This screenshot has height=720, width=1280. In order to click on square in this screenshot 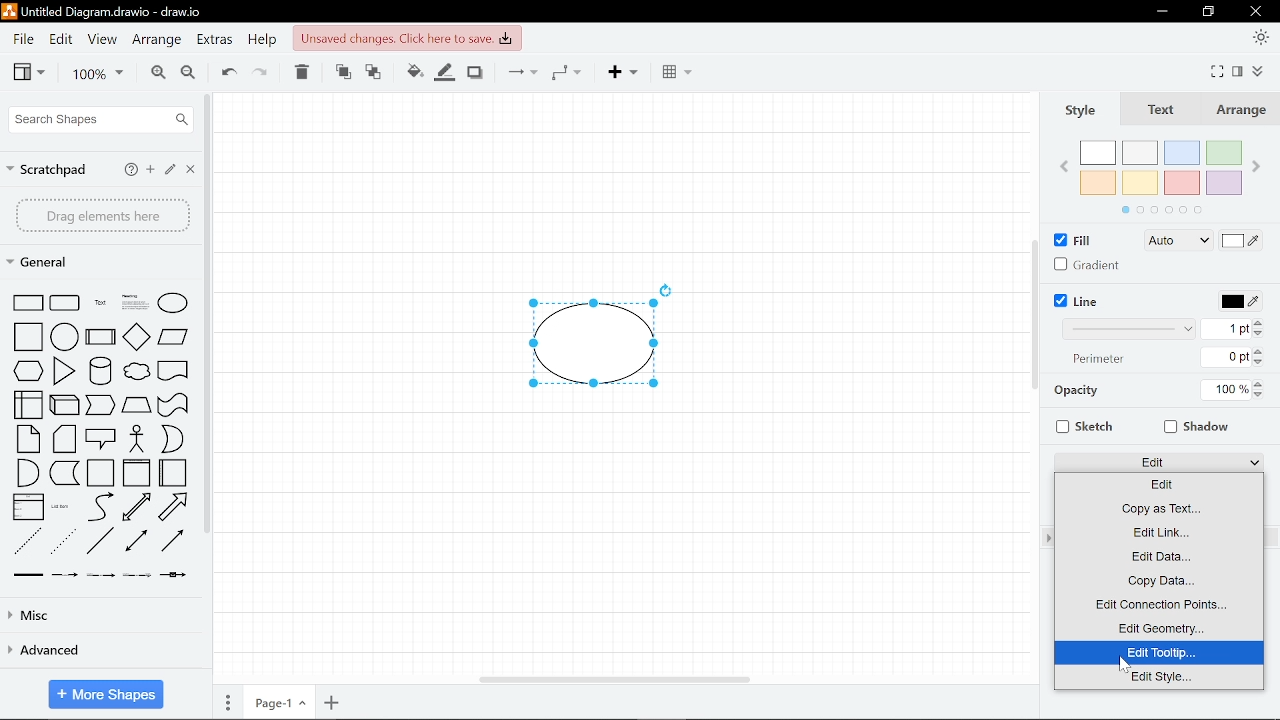, I will do `click(28, 337)`.